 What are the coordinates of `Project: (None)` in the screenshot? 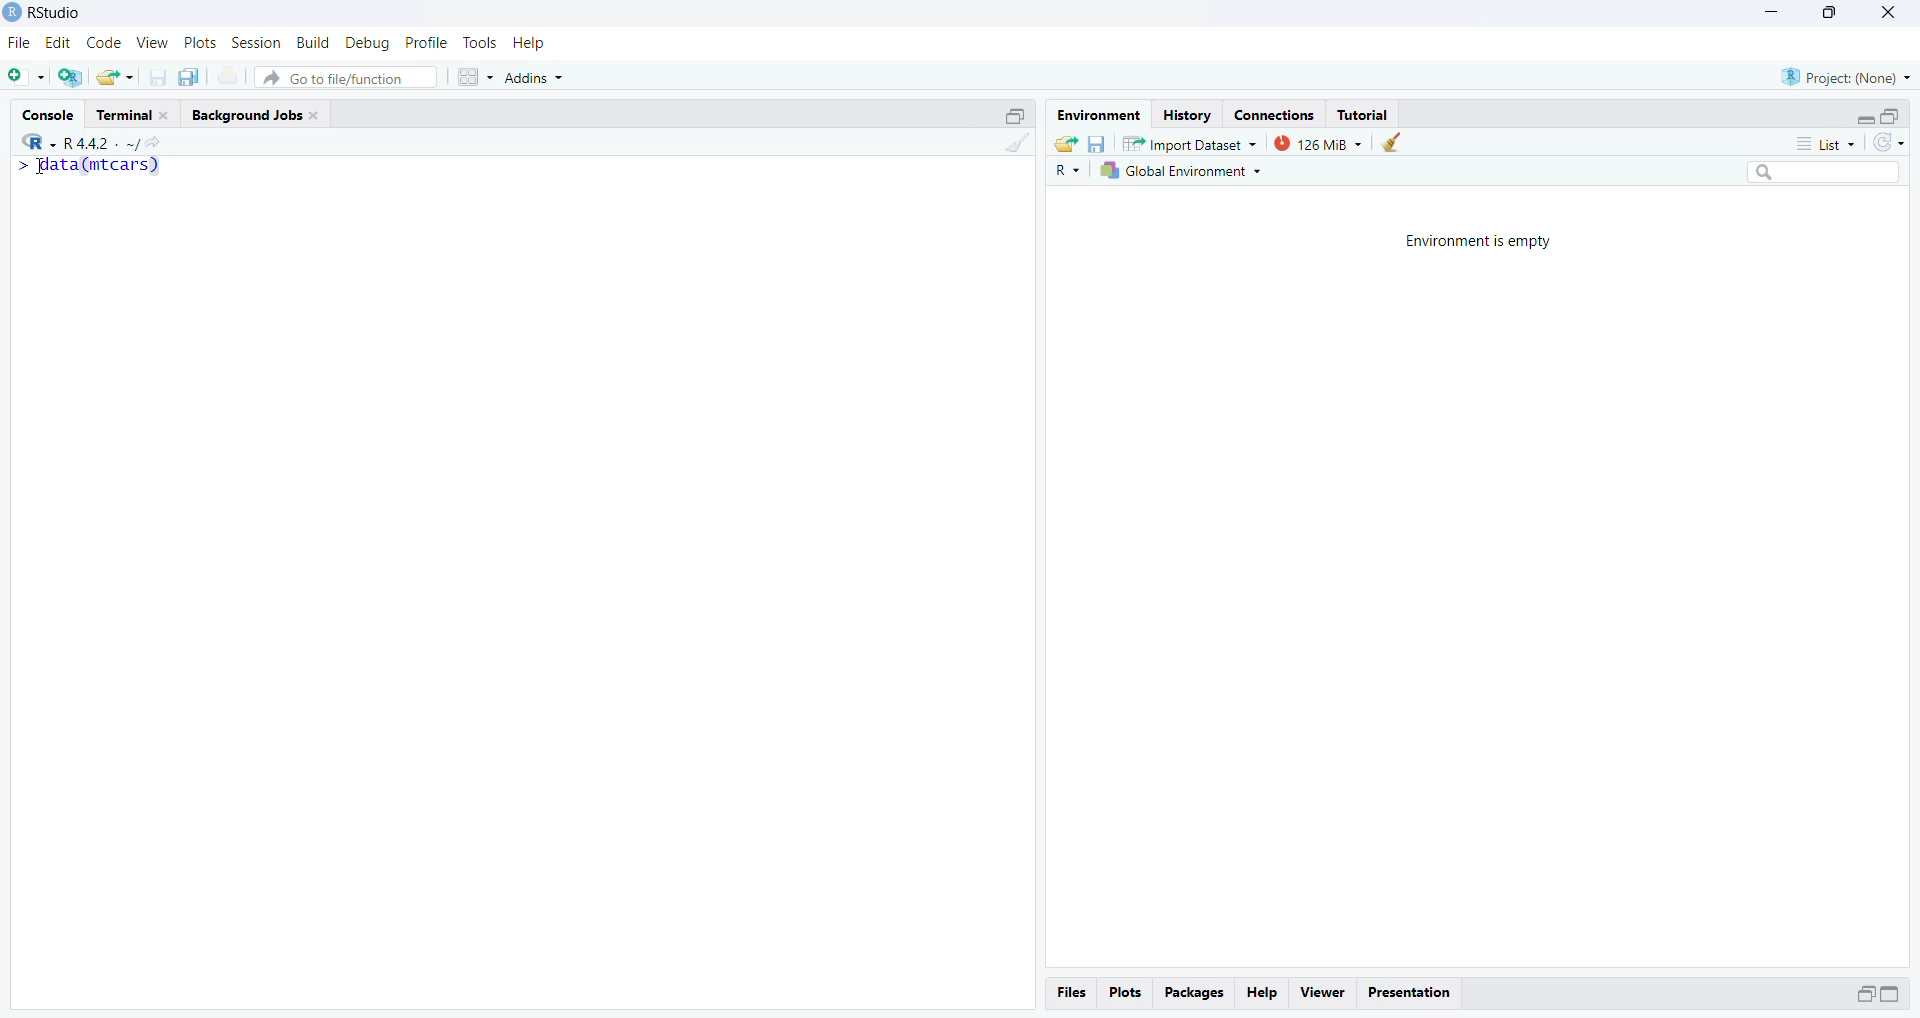 It's located at (1848, 76).